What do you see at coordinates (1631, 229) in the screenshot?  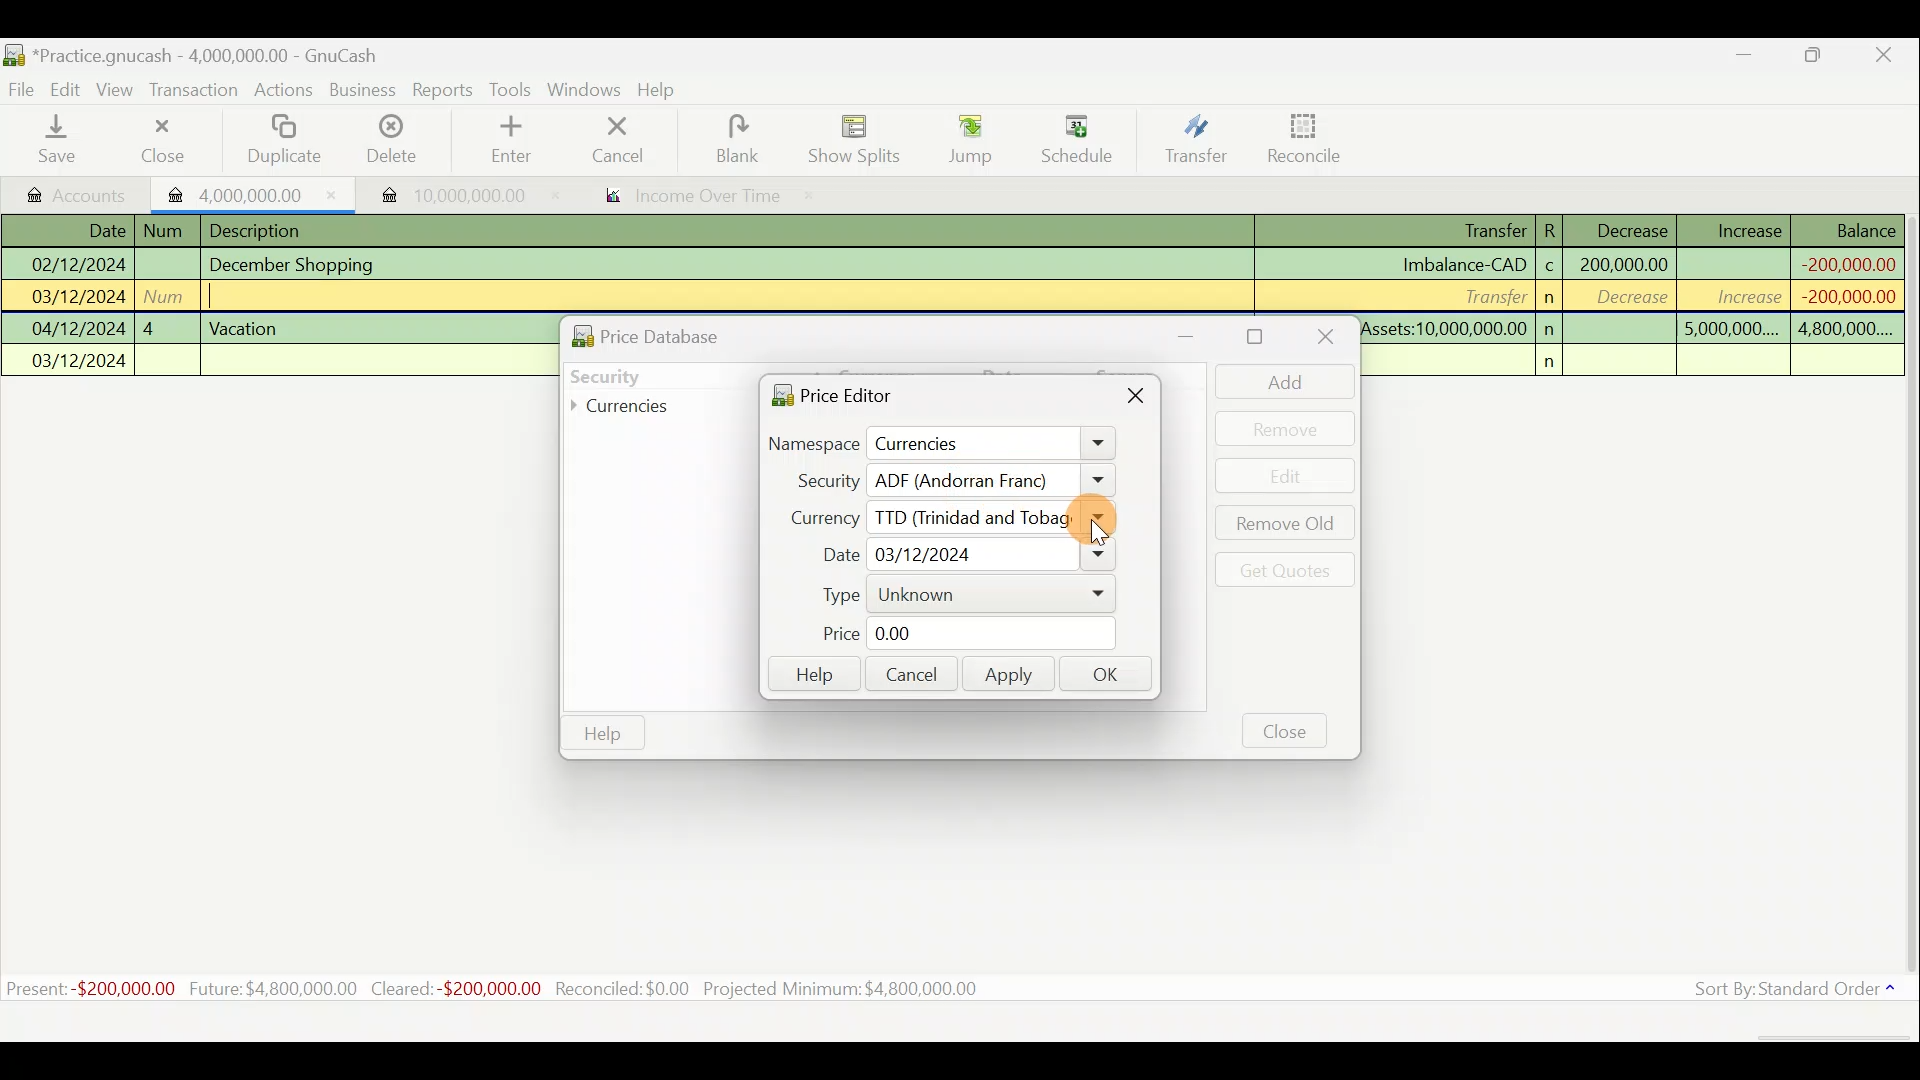 I see `Decrease` at bounding box center [1631, 229].